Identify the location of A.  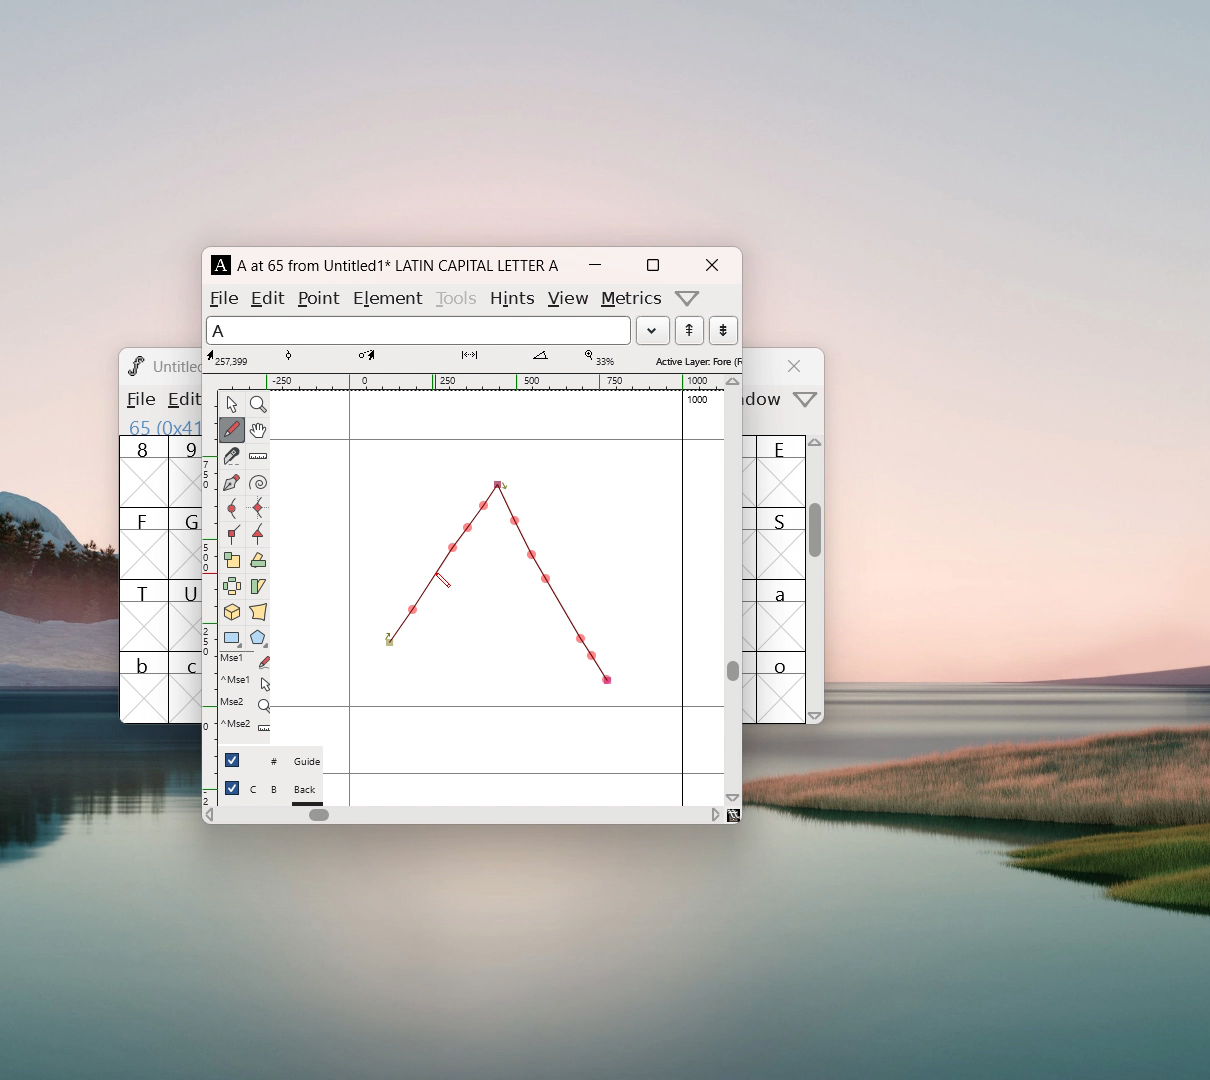
(222, 265).